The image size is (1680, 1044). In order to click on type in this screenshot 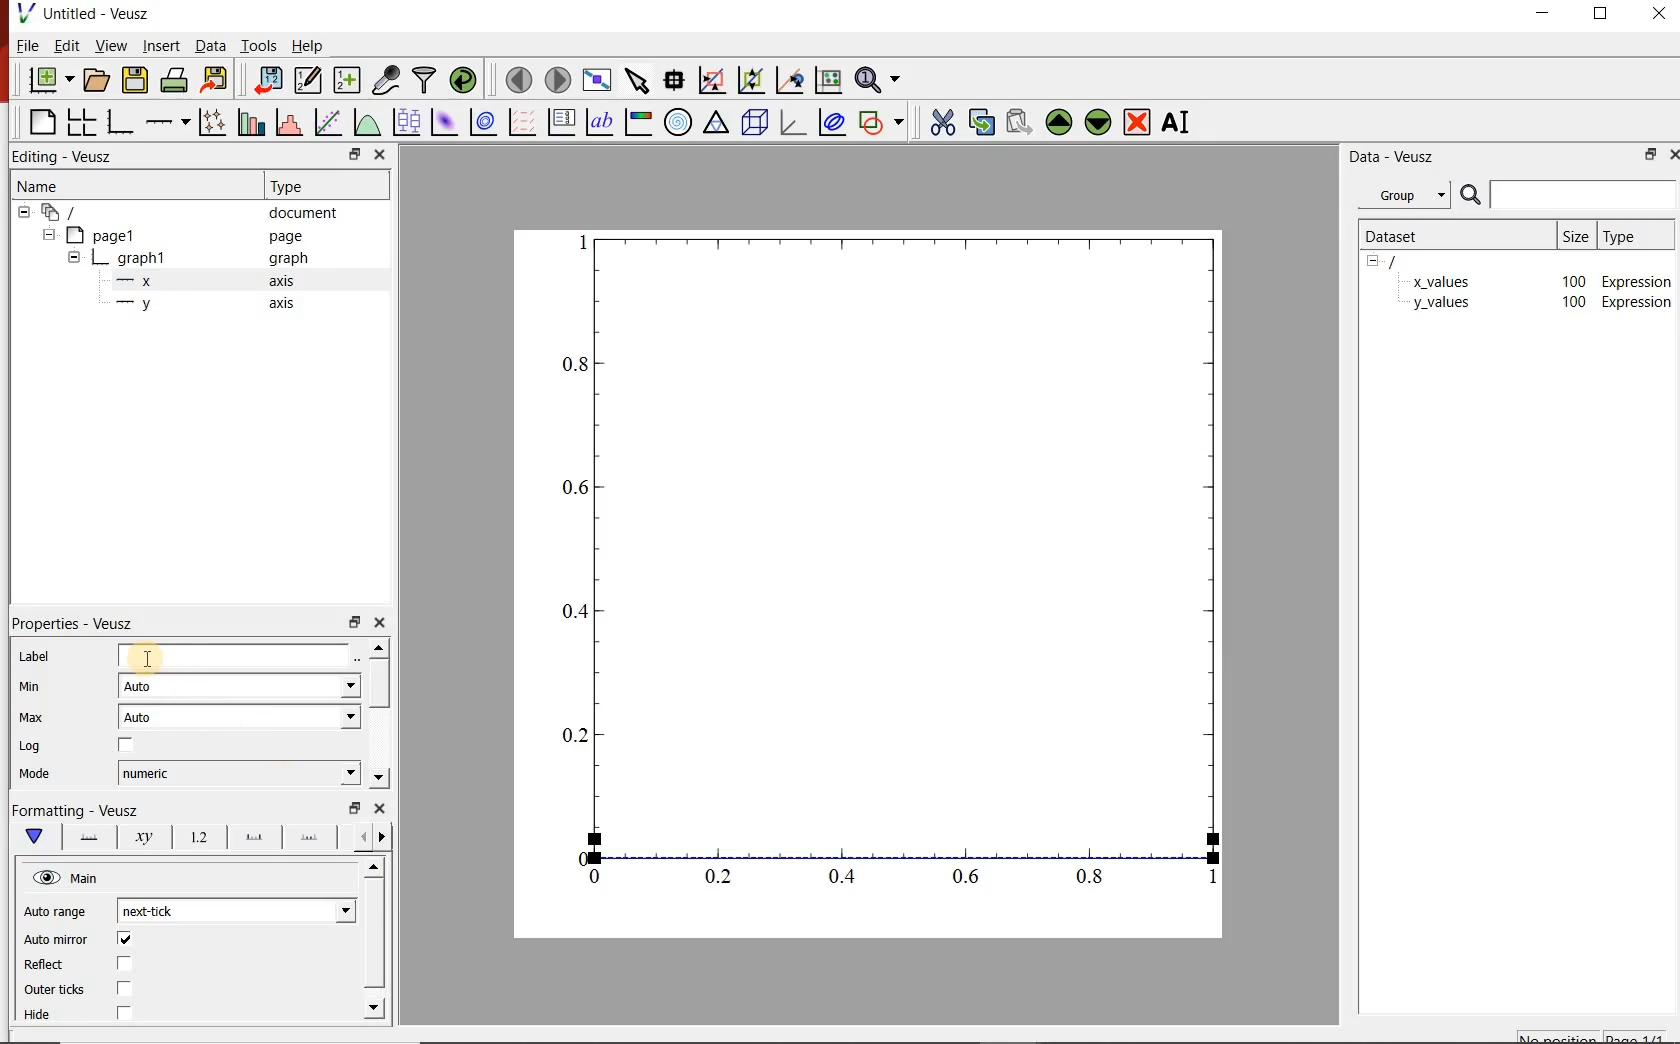, I will do `click(1633, 237)`.